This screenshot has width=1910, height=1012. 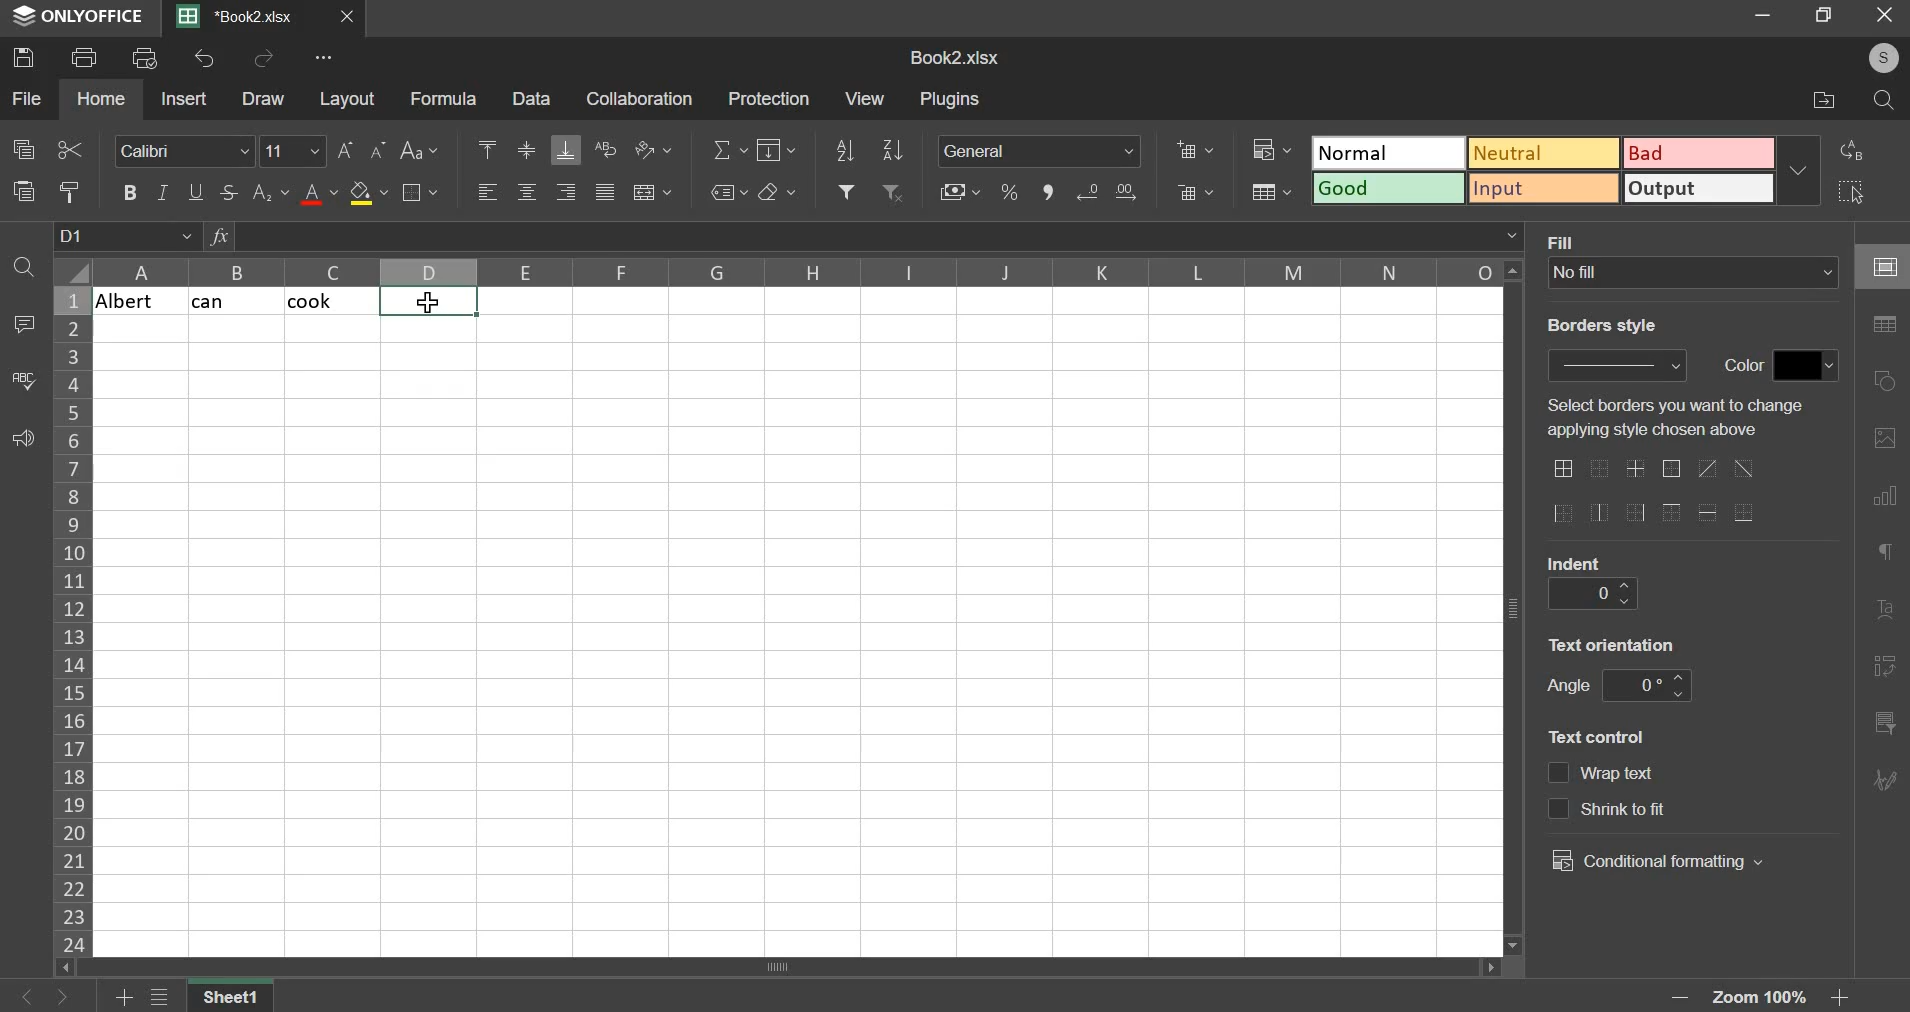 I want to click on indent, so click(x=1593, y=593).